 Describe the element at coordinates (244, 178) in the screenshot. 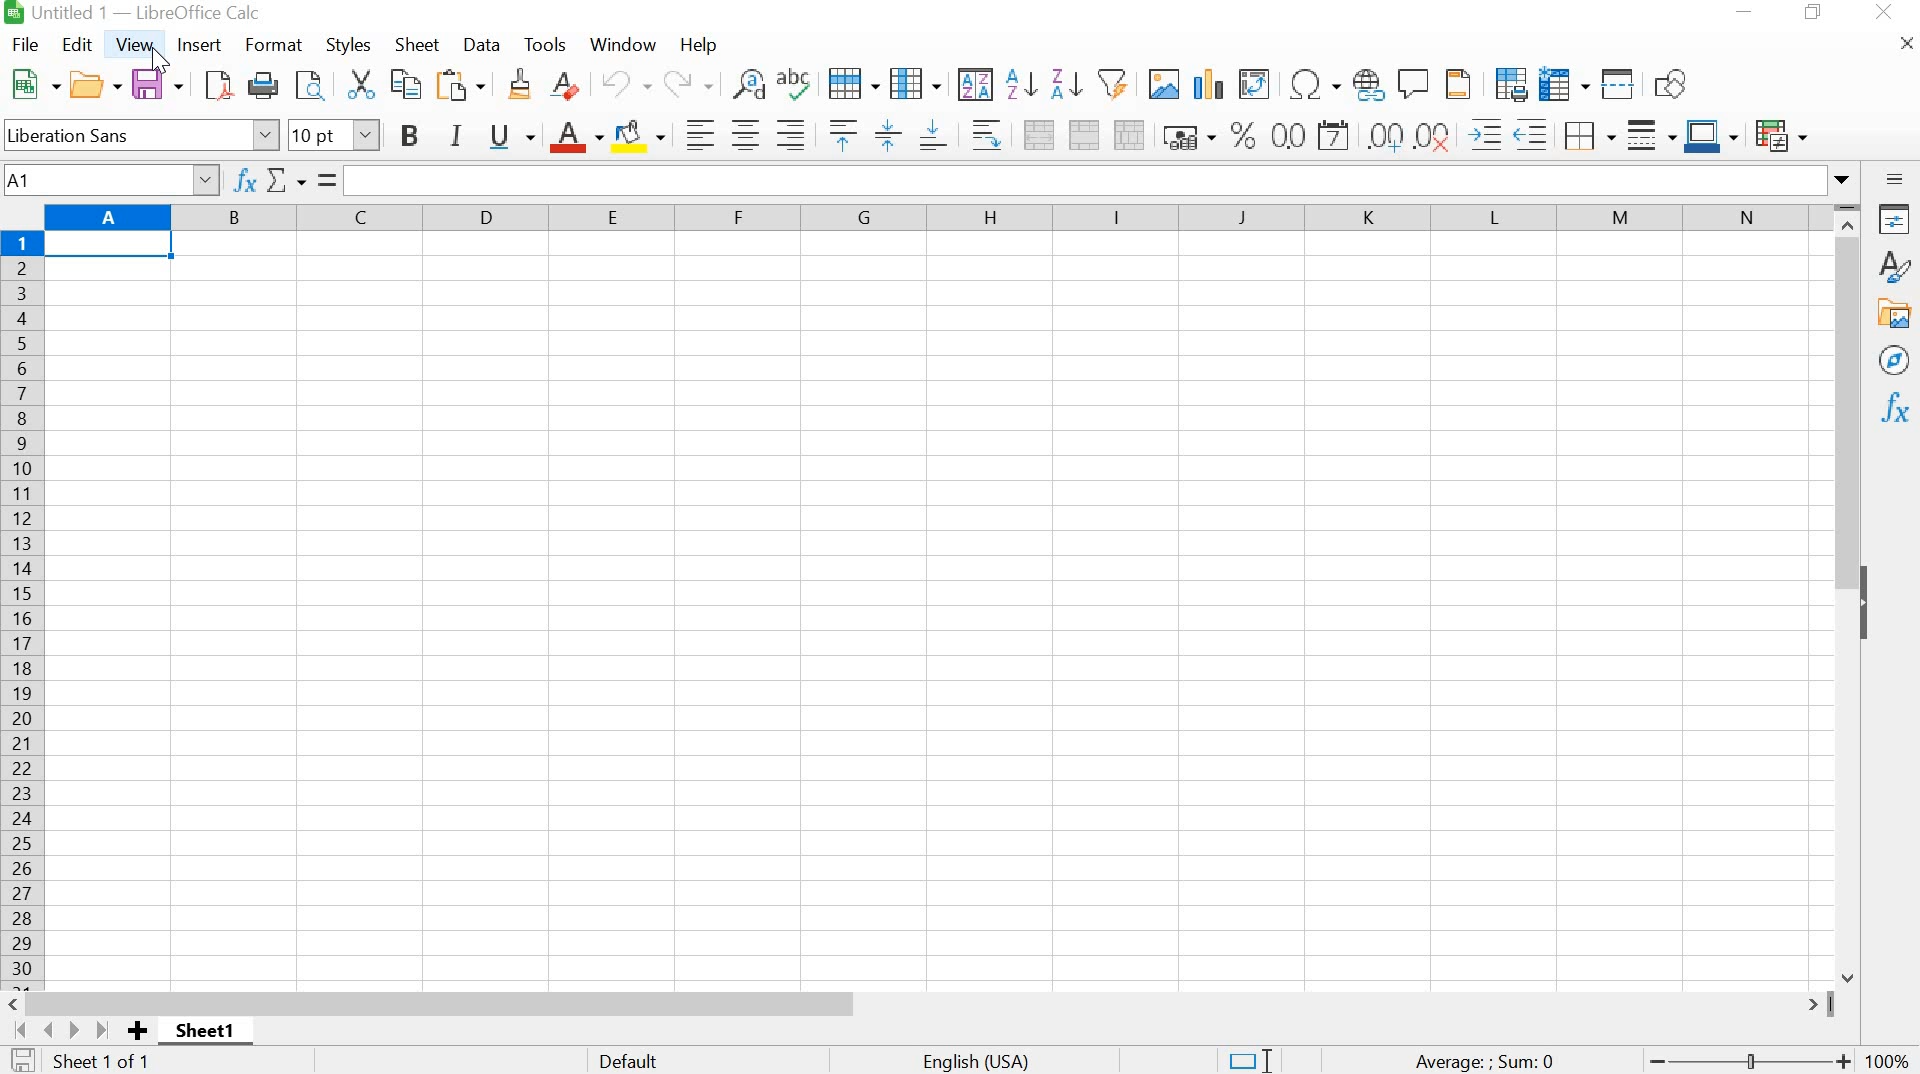

I see `FUNCTION WIZARD` at that location.